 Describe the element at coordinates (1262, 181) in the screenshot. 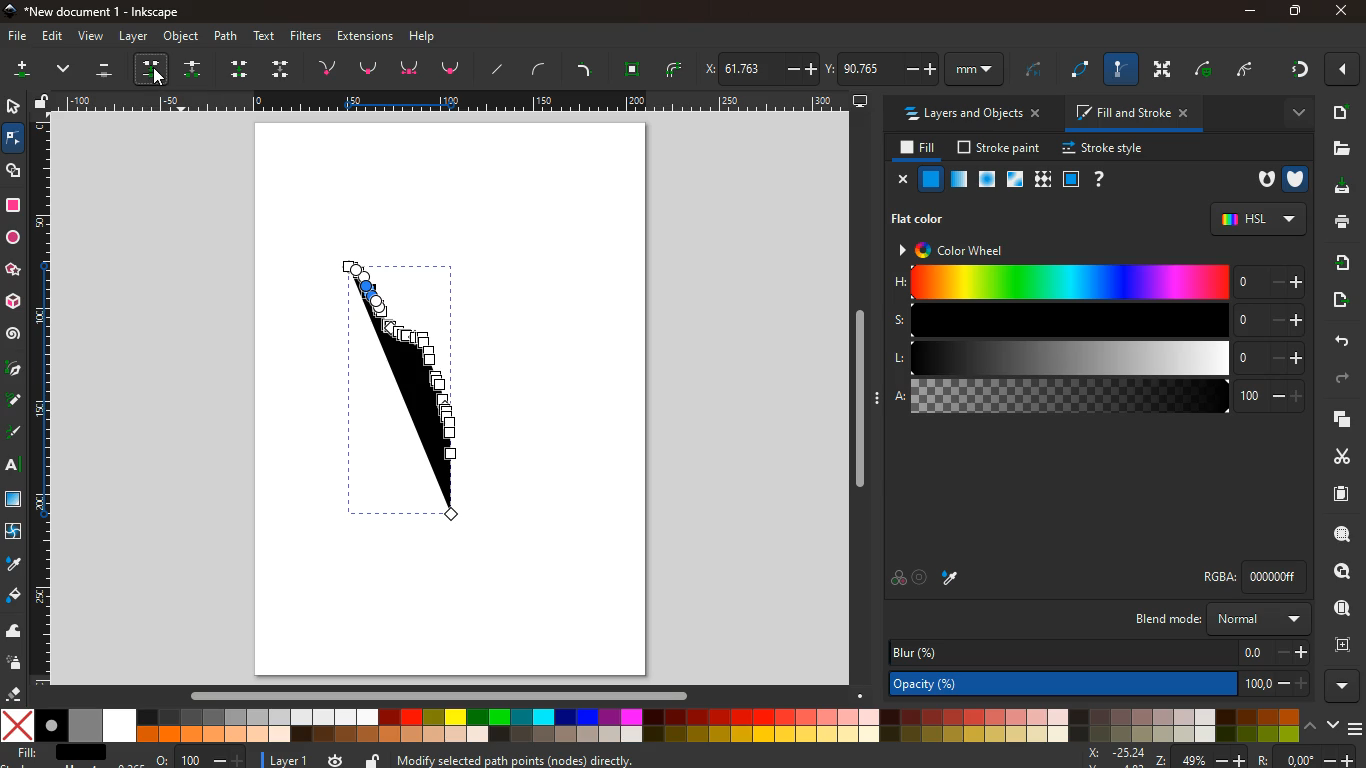

I see `hole` at that location.